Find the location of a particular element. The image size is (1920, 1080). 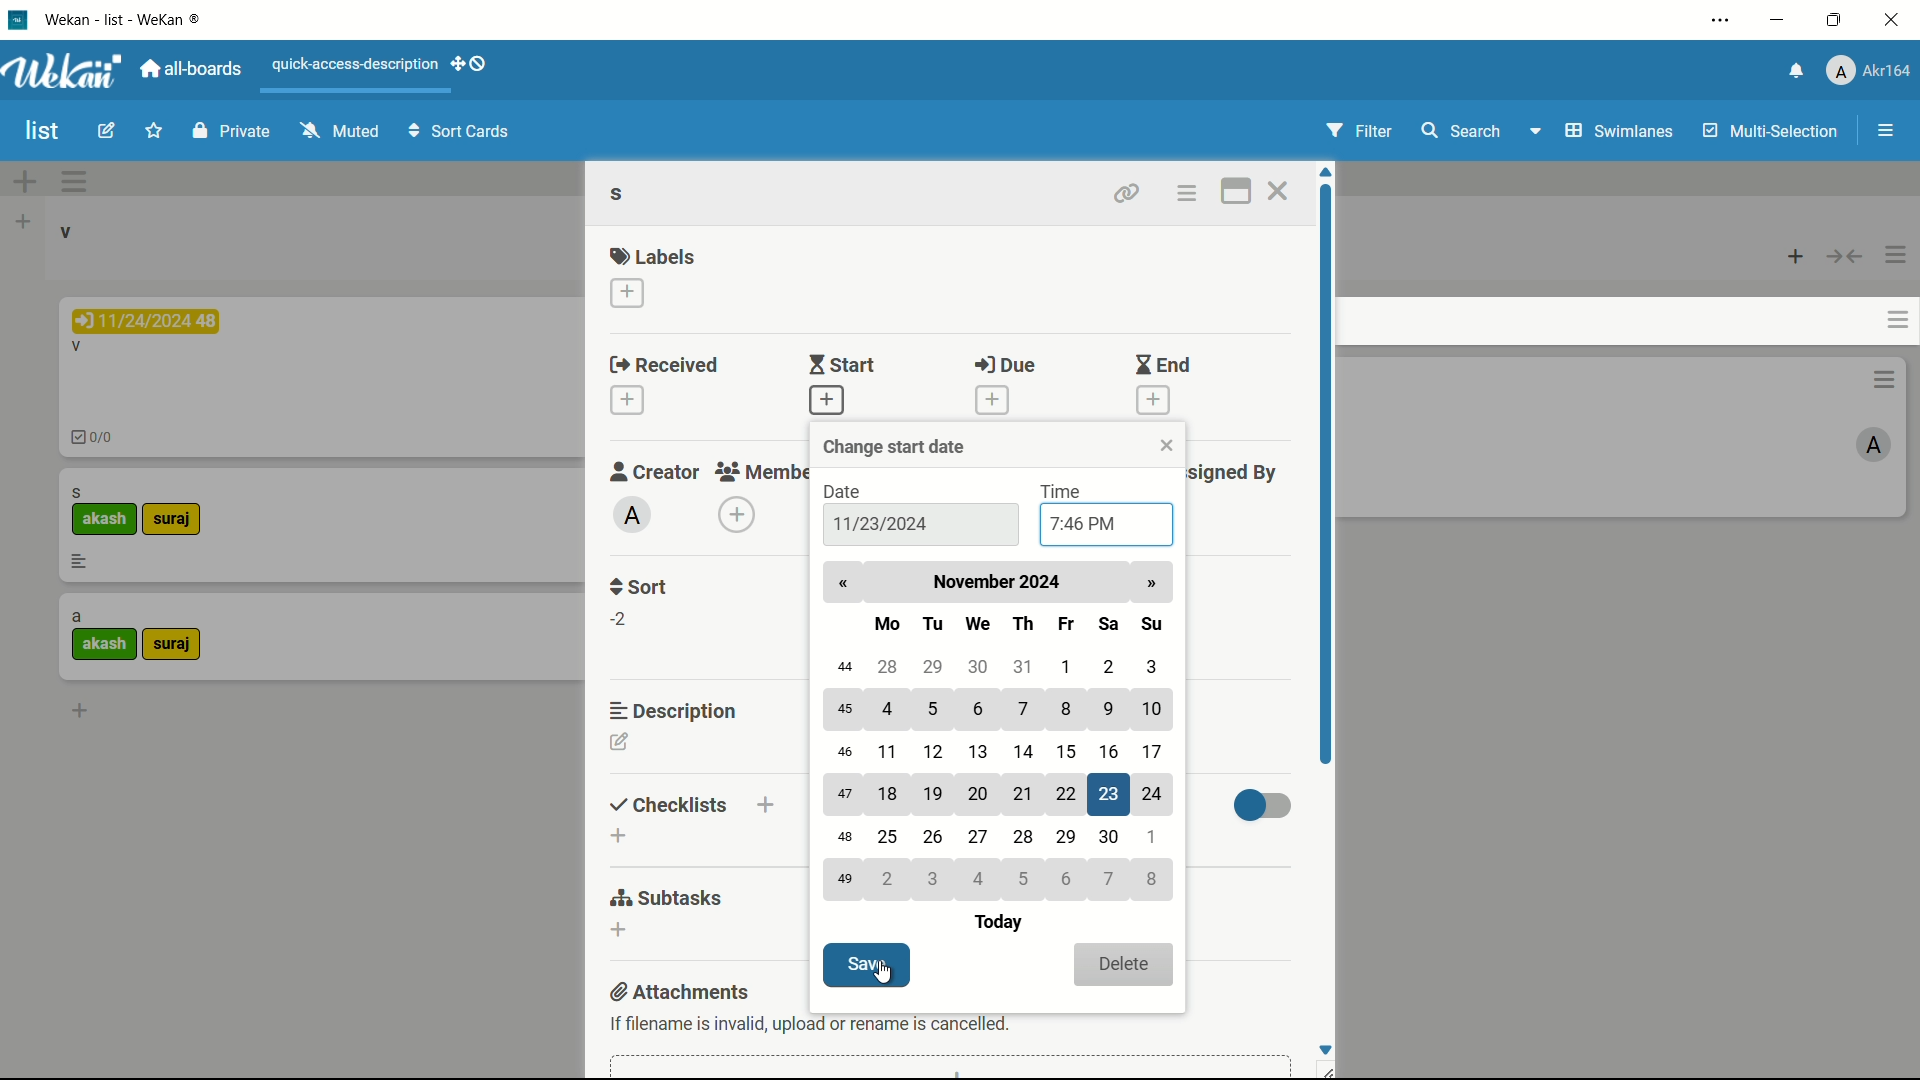

muted is located at coordinates (343, 129).